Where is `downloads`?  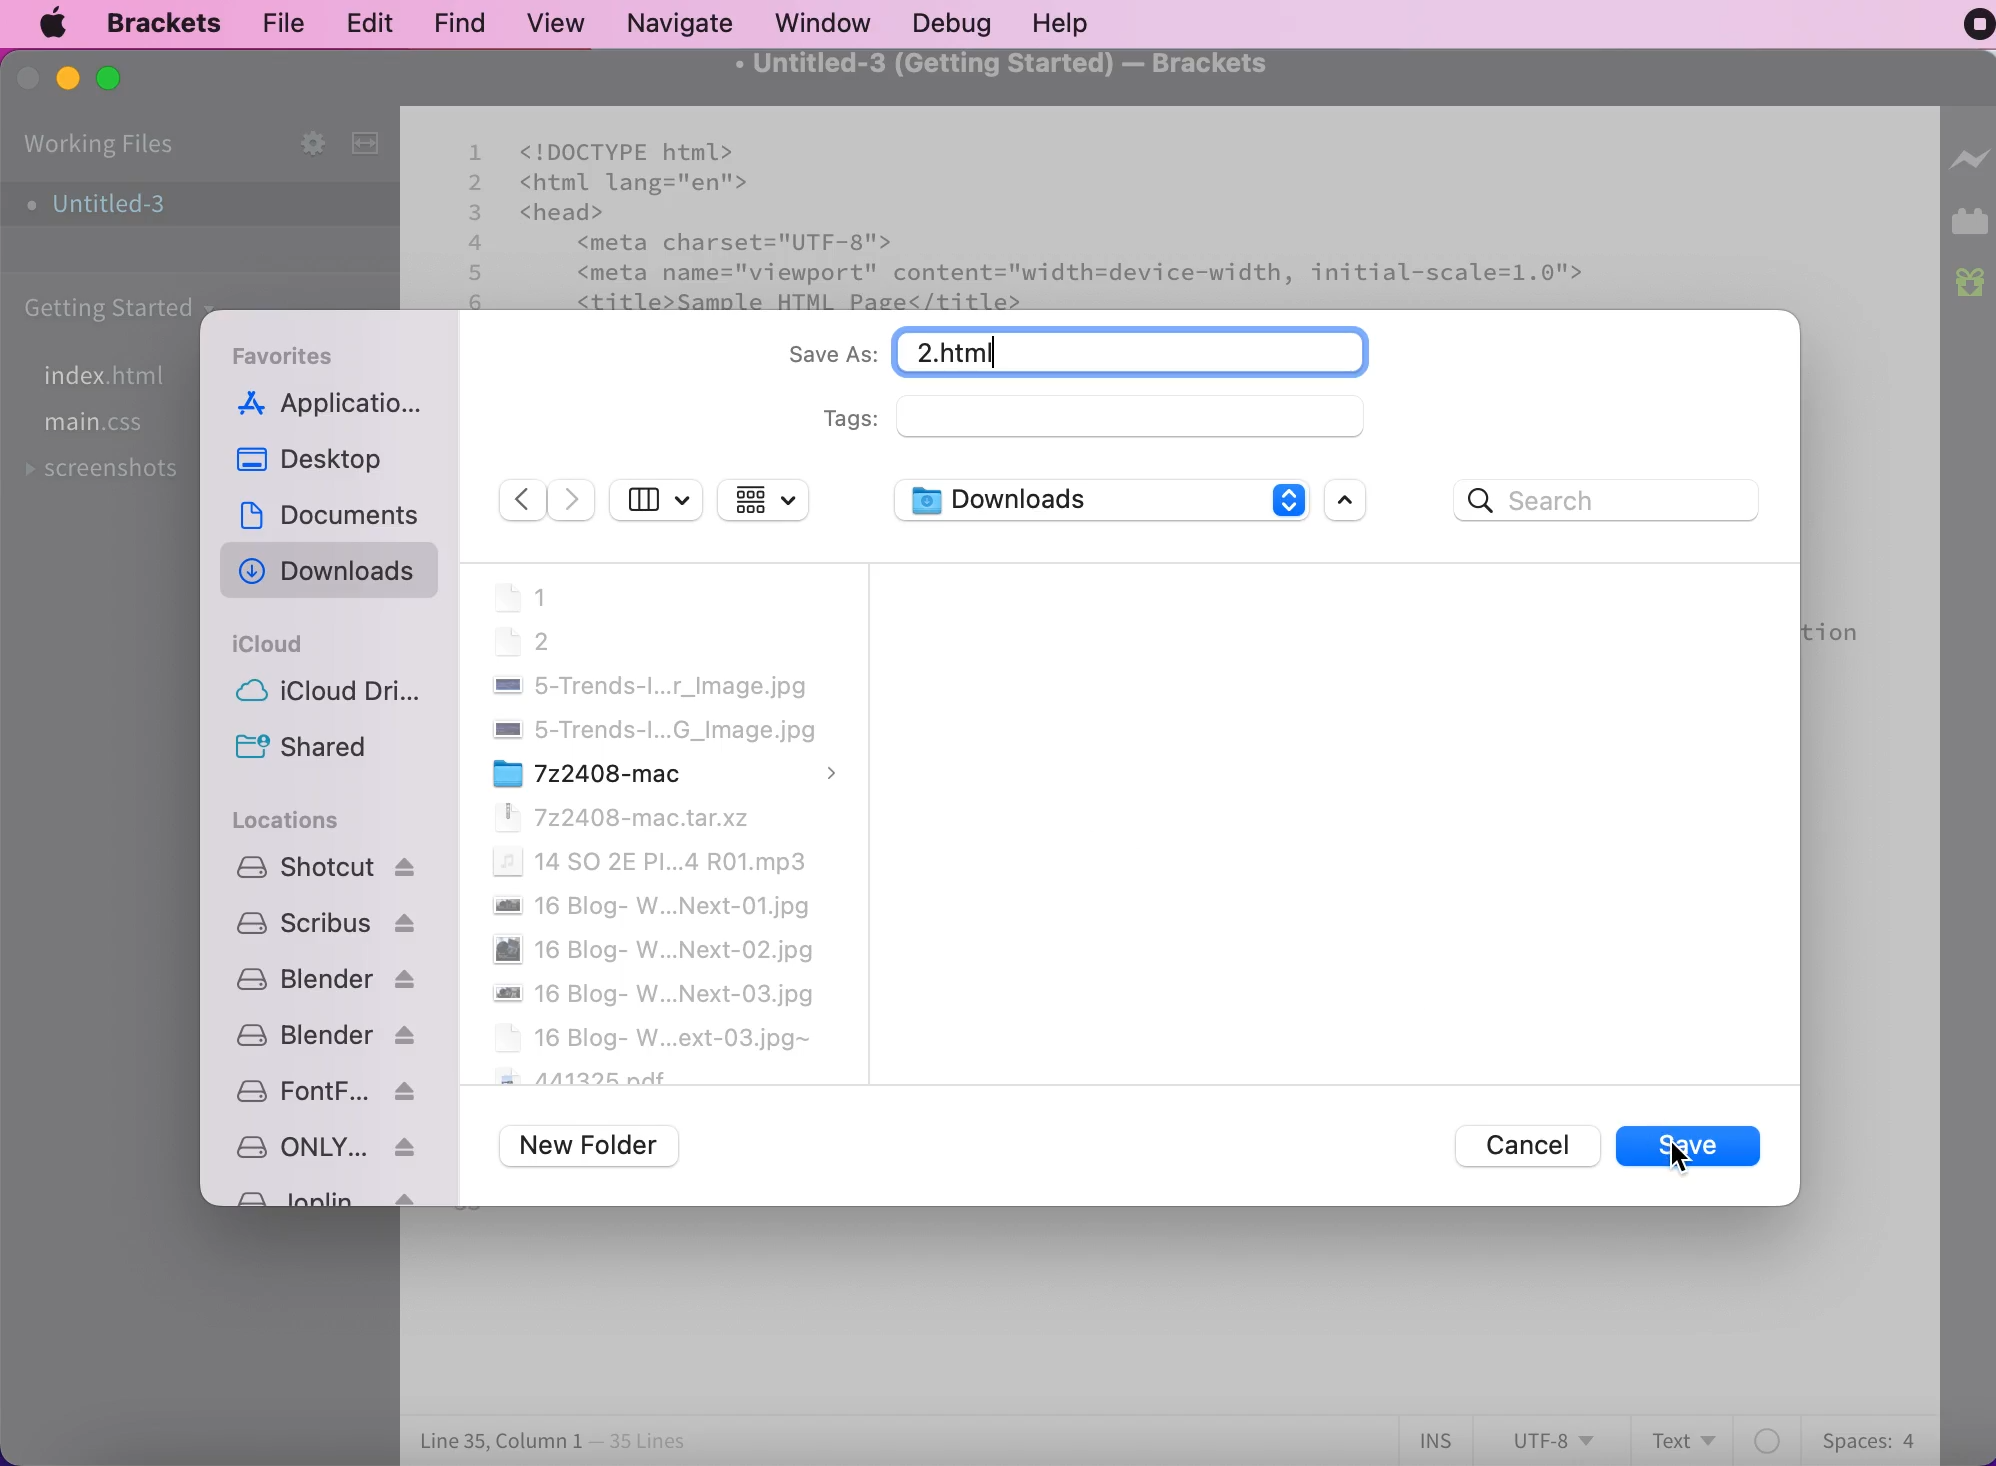 downloads is located at coordinates (1098, 503).